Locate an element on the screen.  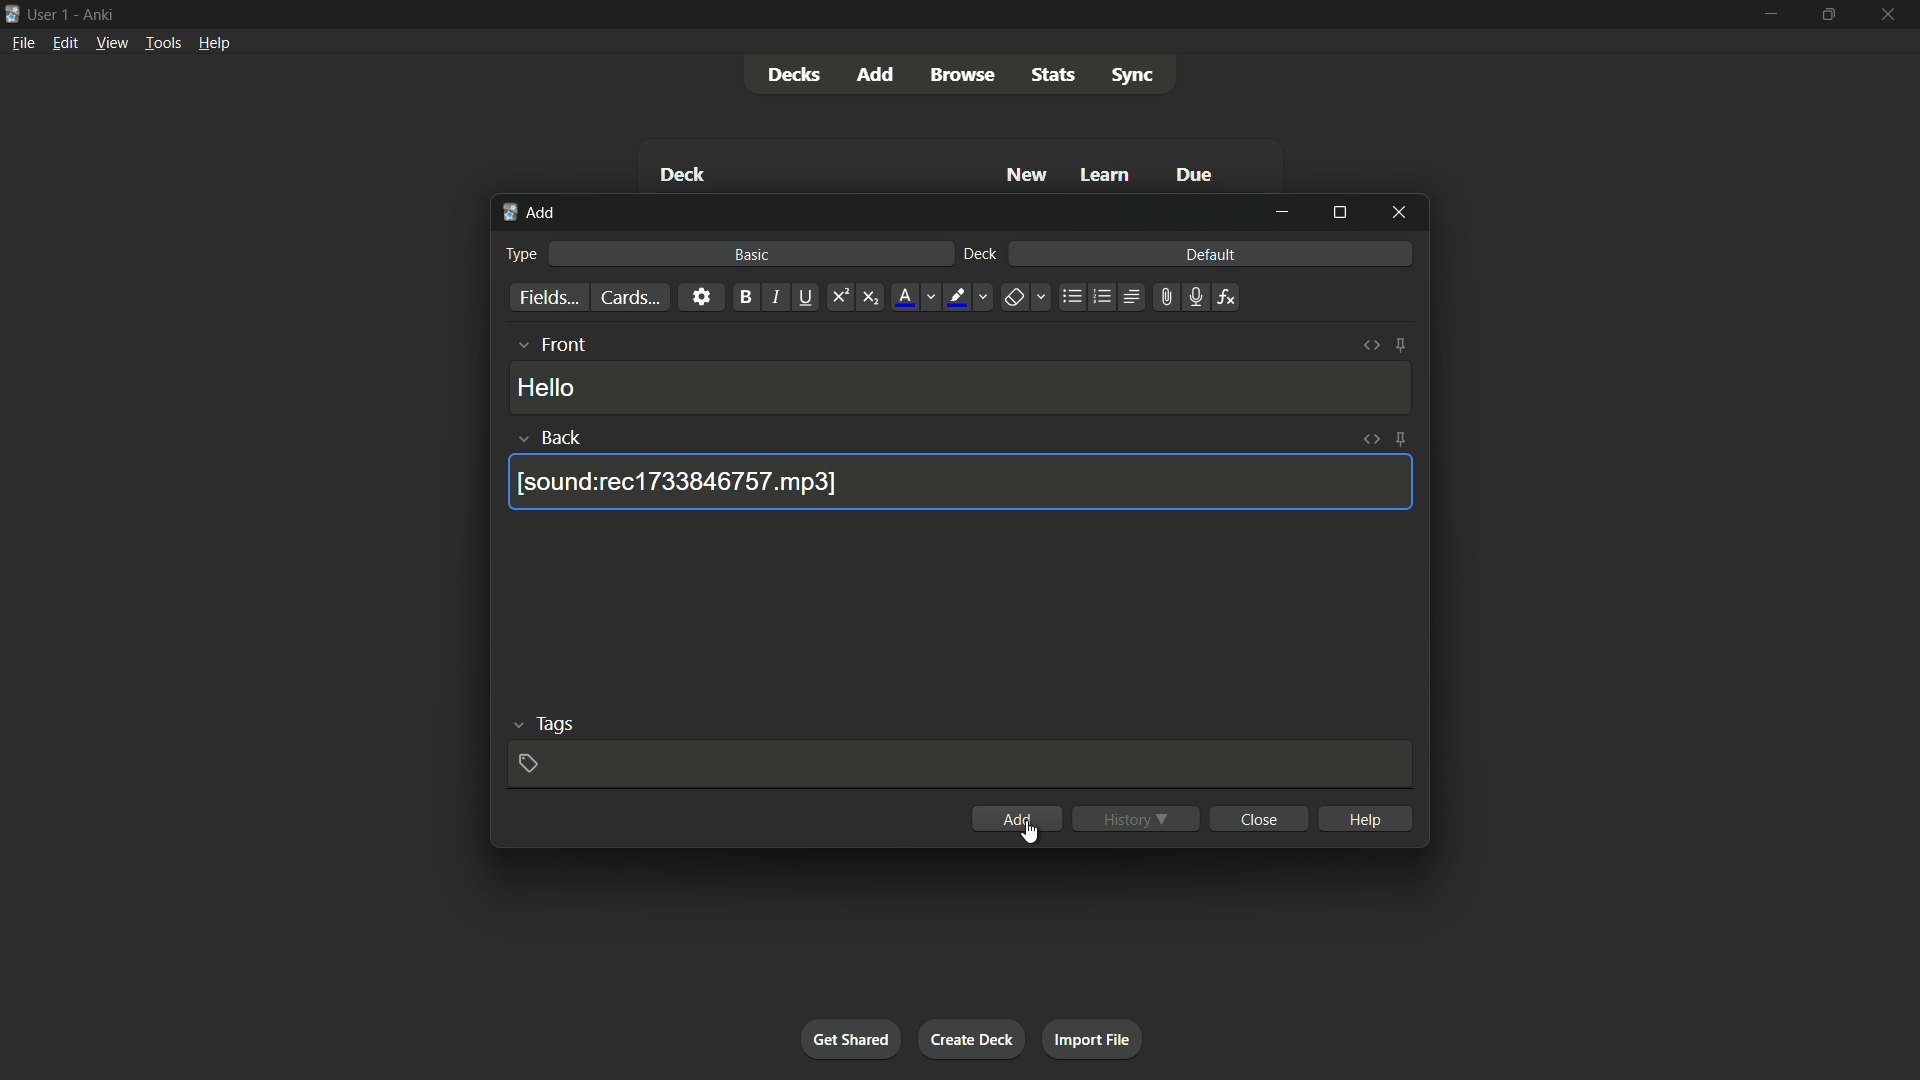
file menu is located at coordinates (24, 43).